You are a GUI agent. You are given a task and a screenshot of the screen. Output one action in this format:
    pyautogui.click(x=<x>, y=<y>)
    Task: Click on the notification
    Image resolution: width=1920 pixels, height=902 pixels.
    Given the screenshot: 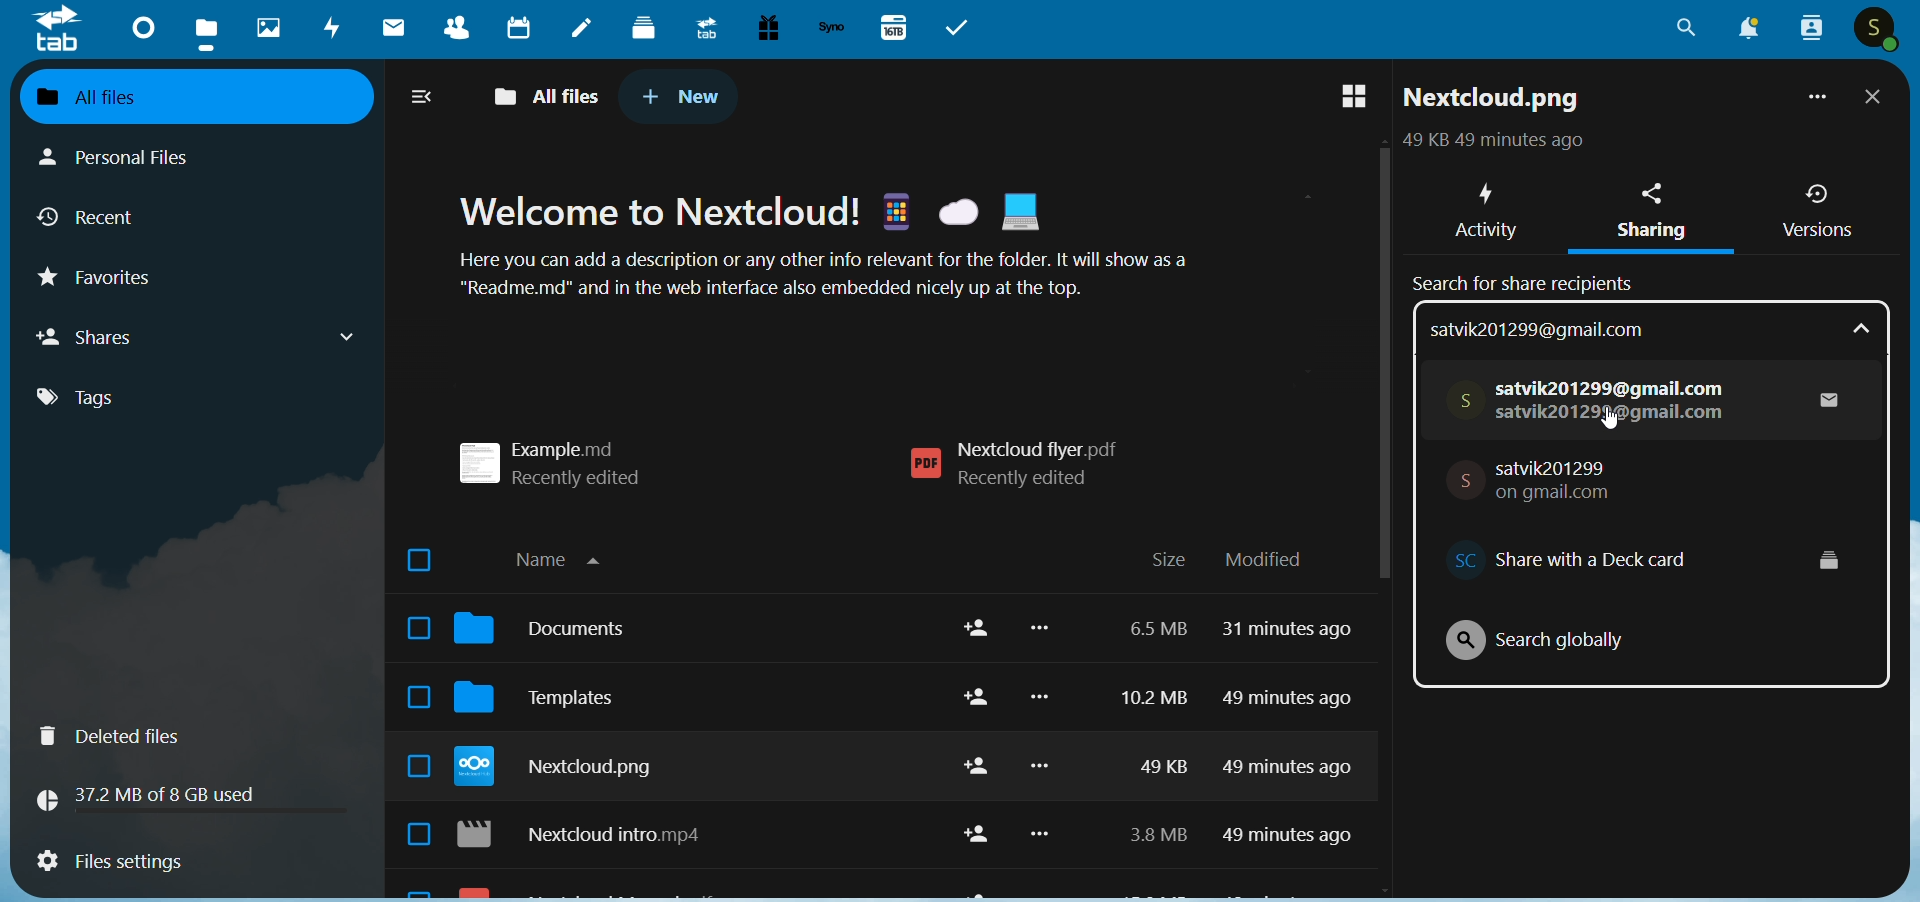 What is the action you would take?
    pyautogui.click(x=1744, y=30)
    